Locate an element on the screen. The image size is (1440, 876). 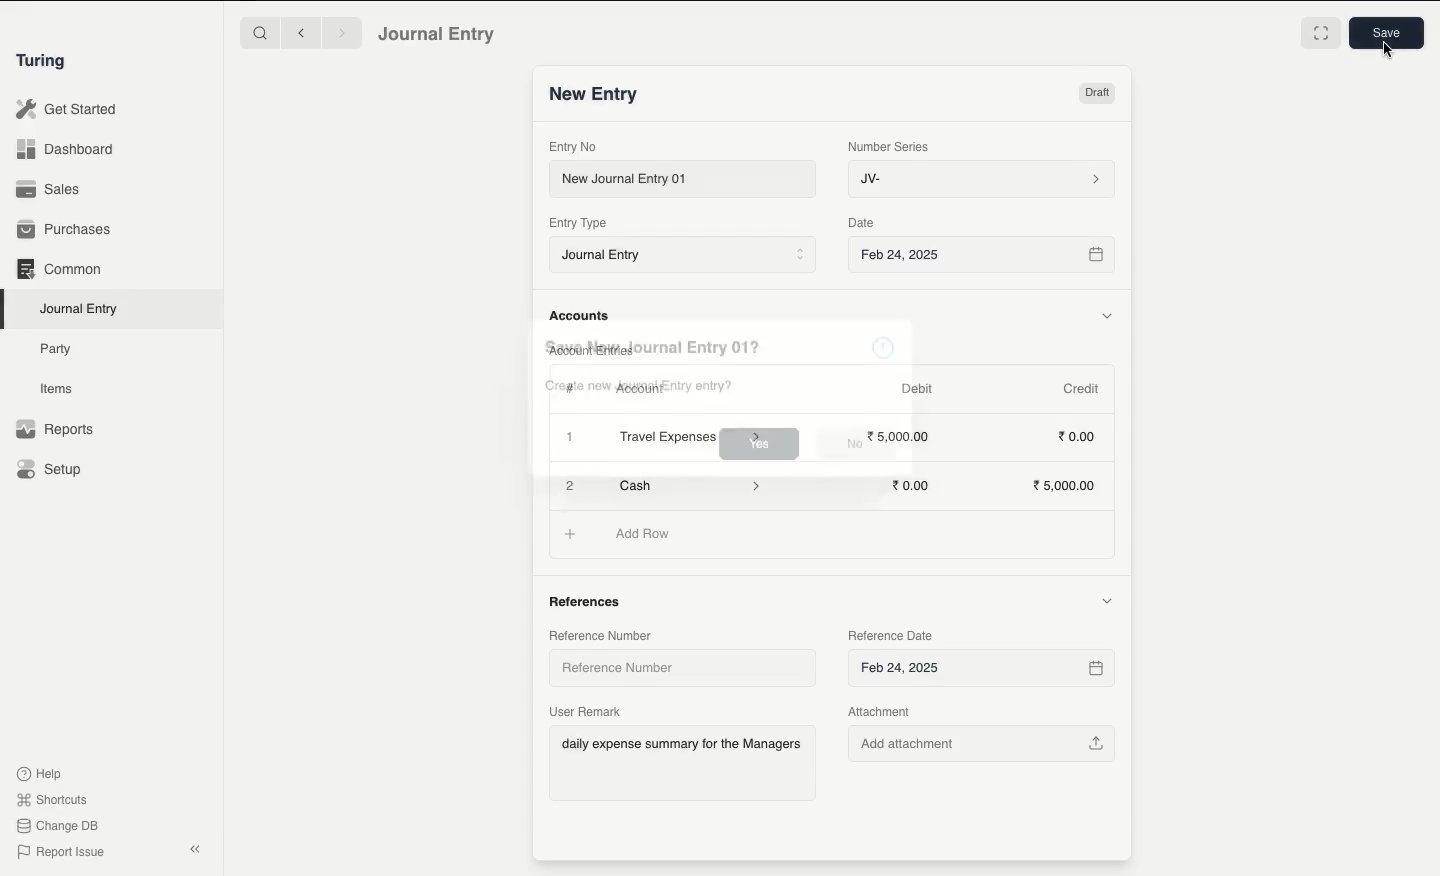
Entry Type is located at coordinates (578, 223).